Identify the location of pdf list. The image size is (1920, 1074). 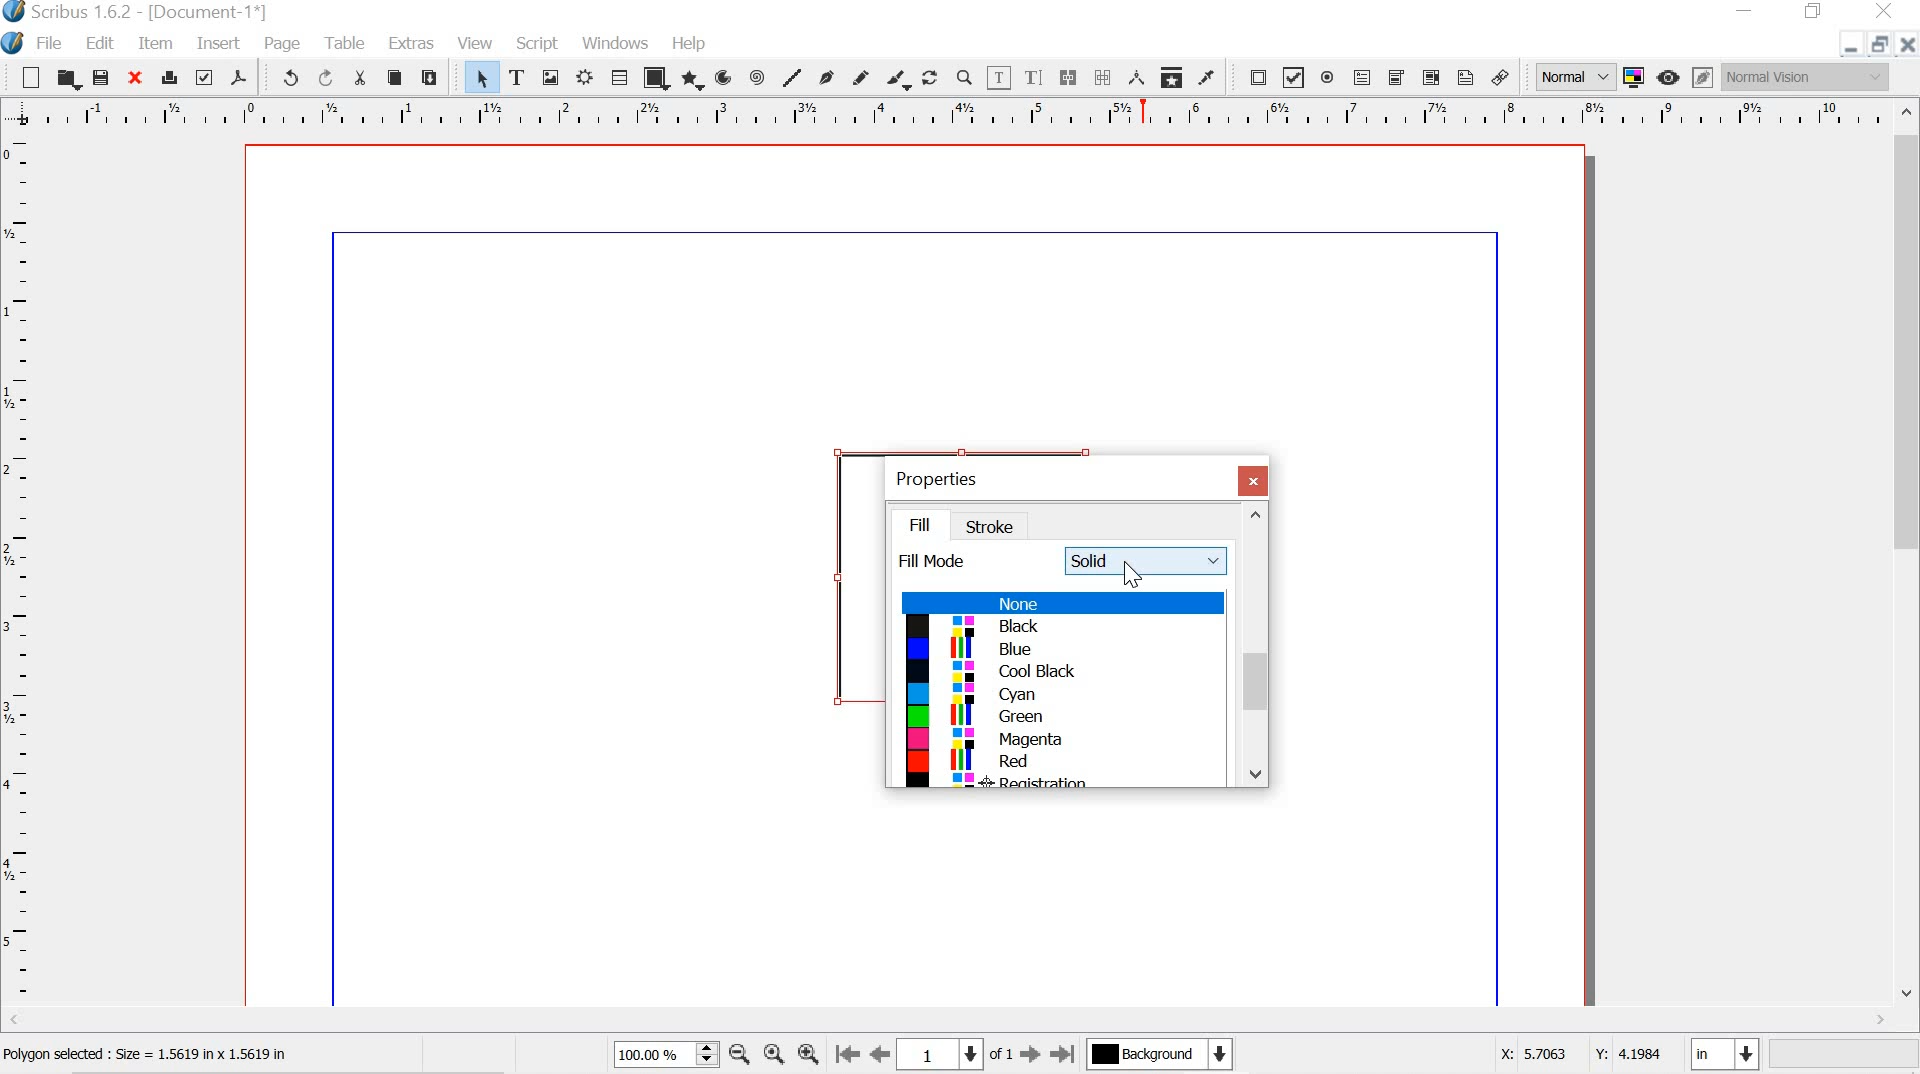
(1430, 77).